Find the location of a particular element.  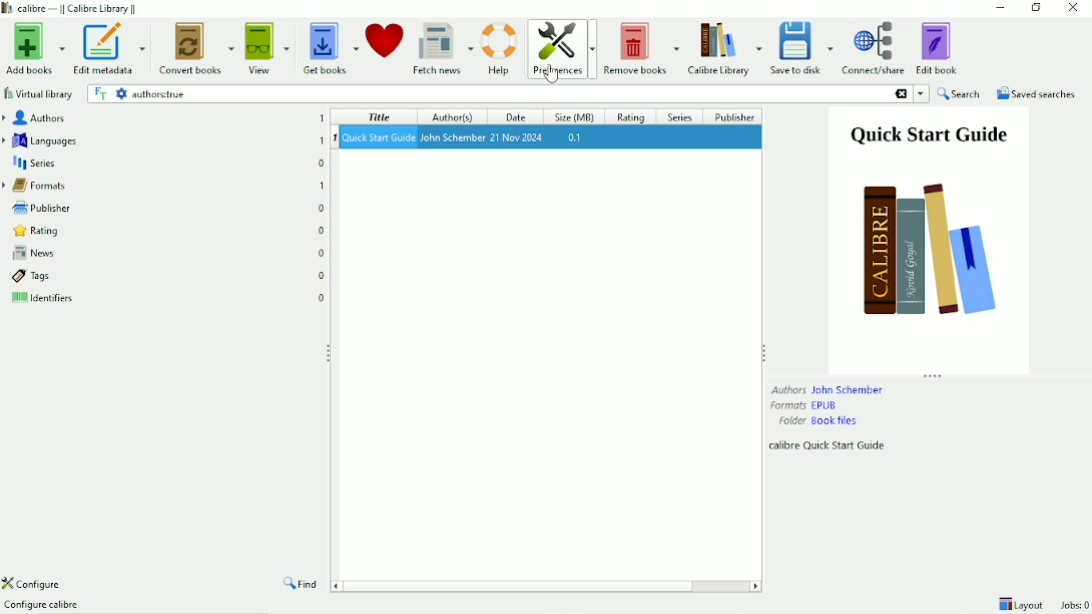

Publisher is located at coordinates (733, 116).